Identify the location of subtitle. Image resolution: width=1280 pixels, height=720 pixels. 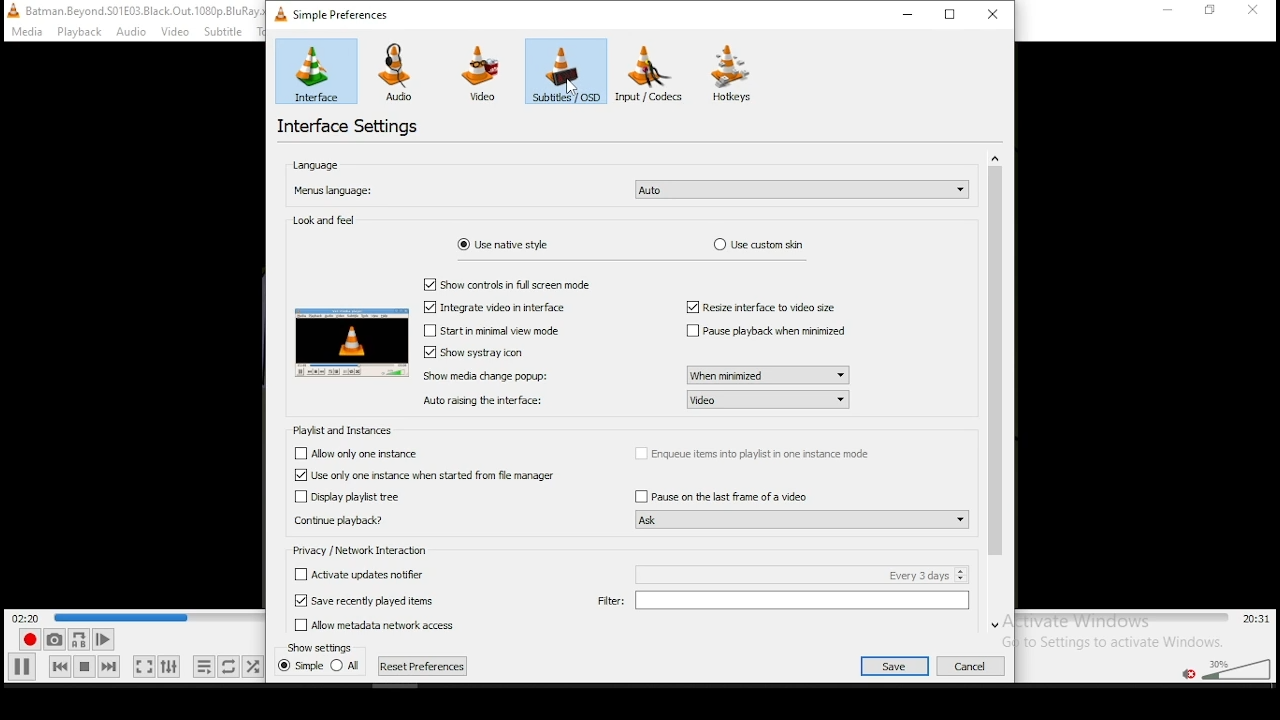
(221, 32).